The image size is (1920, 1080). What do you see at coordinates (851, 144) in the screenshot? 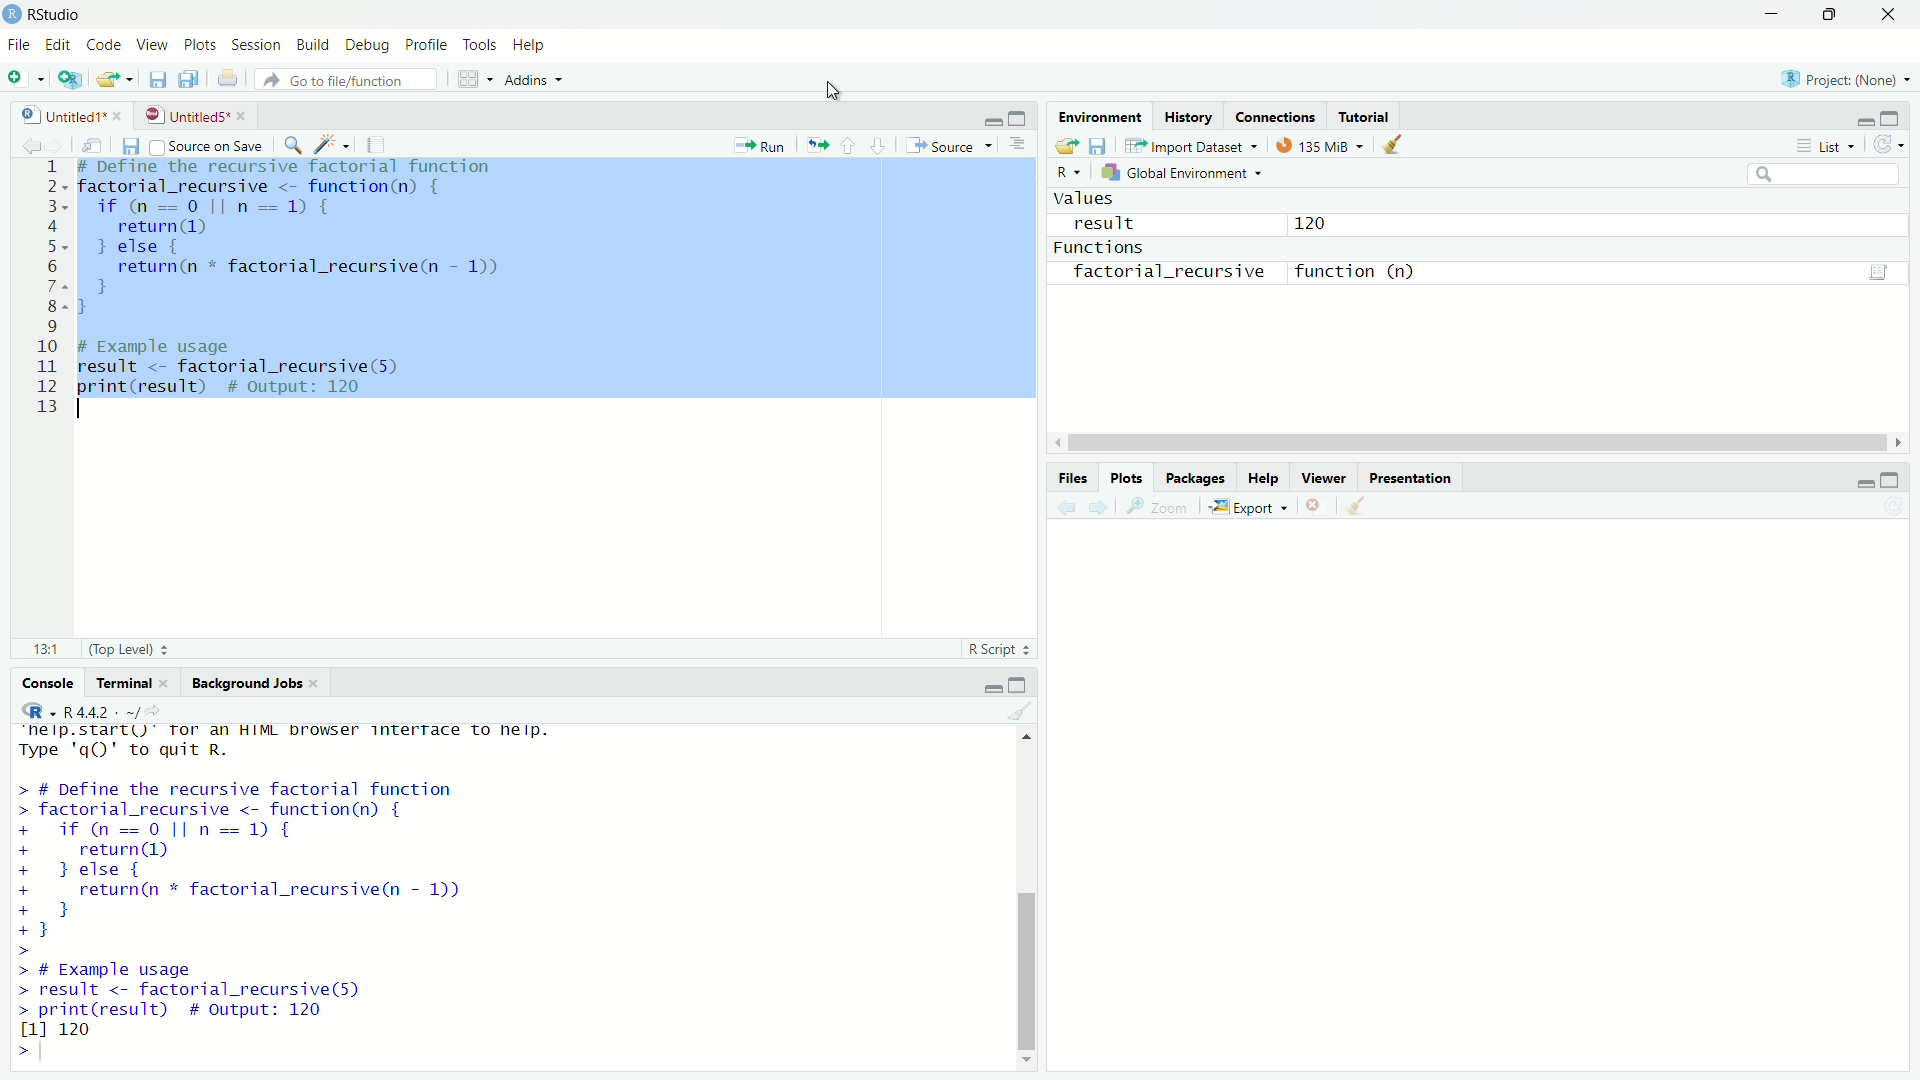
I see `Go to previous section/chunk (Ctrl + PgUp)` at bounding box center [851, 144].